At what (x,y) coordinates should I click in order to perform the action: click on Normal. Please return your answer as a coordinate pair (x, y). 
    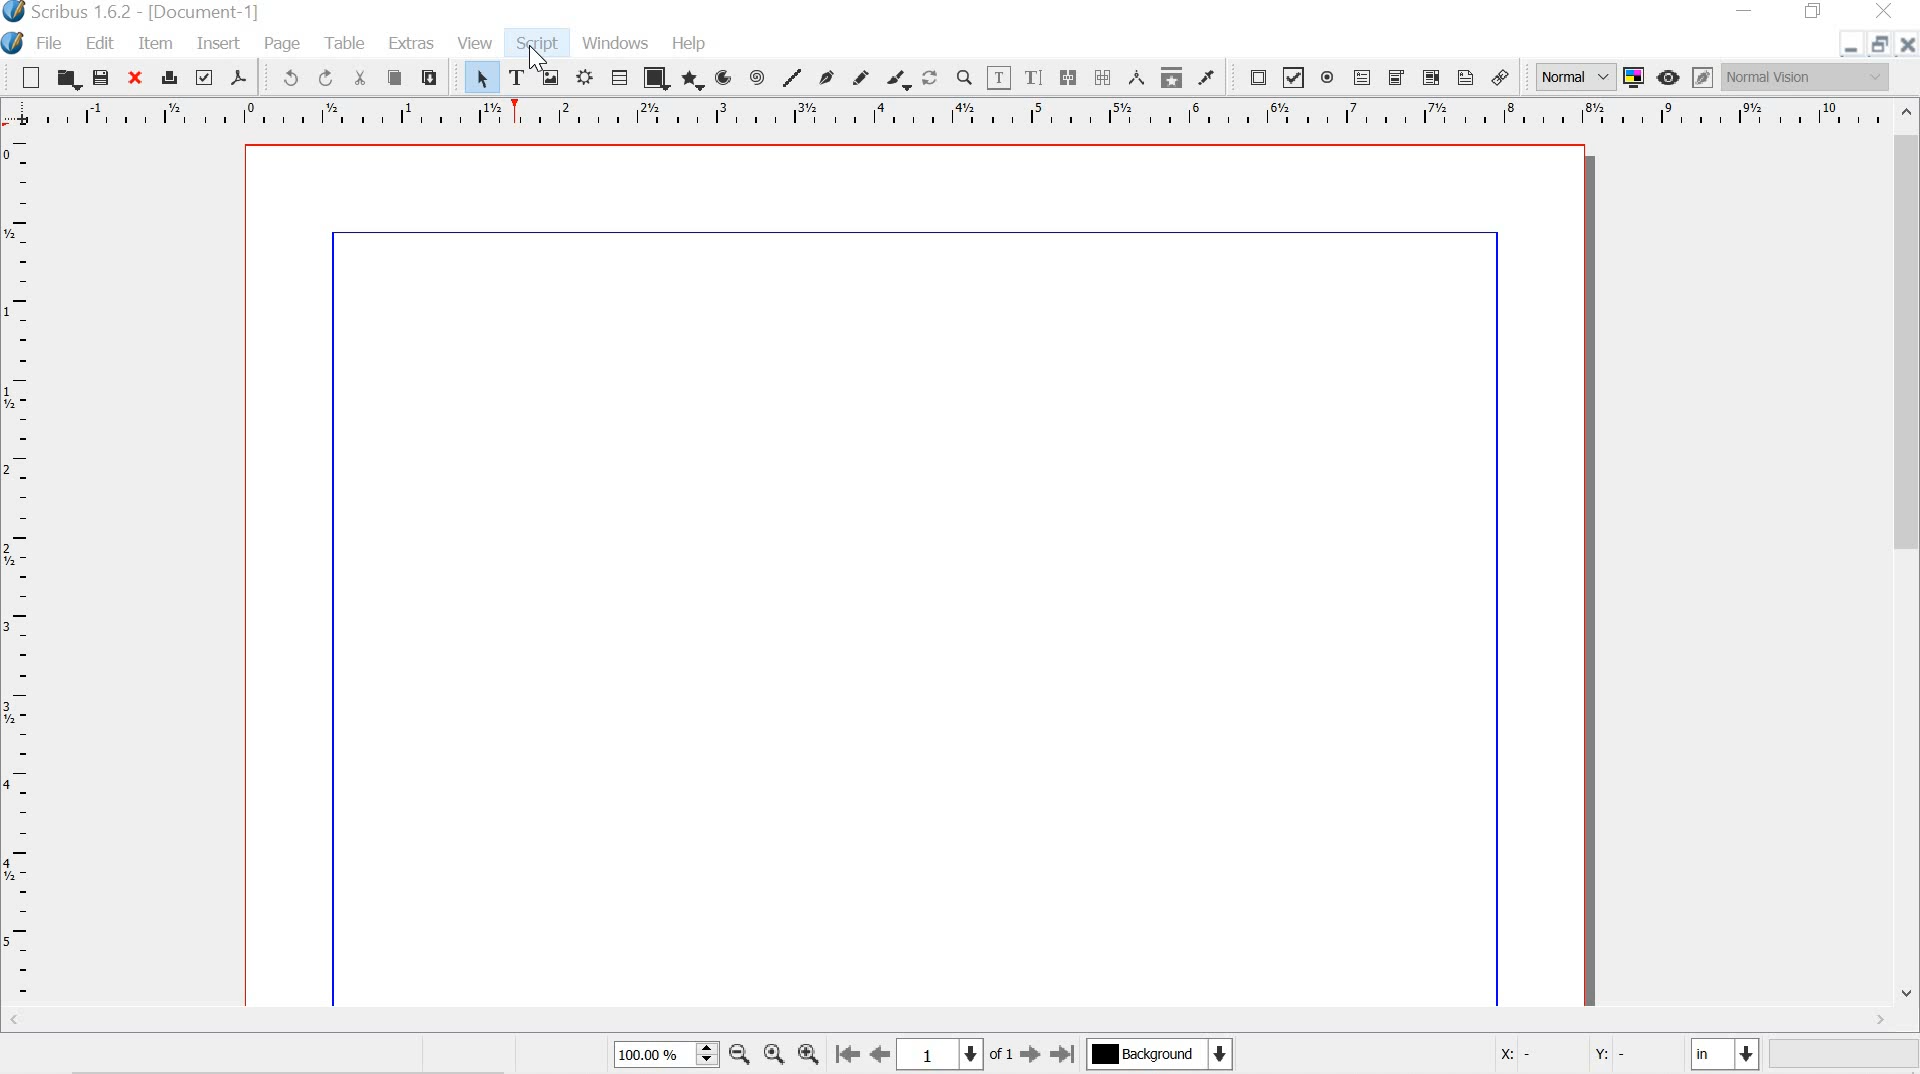
    Looking at the image, I should click on (1573, 77).